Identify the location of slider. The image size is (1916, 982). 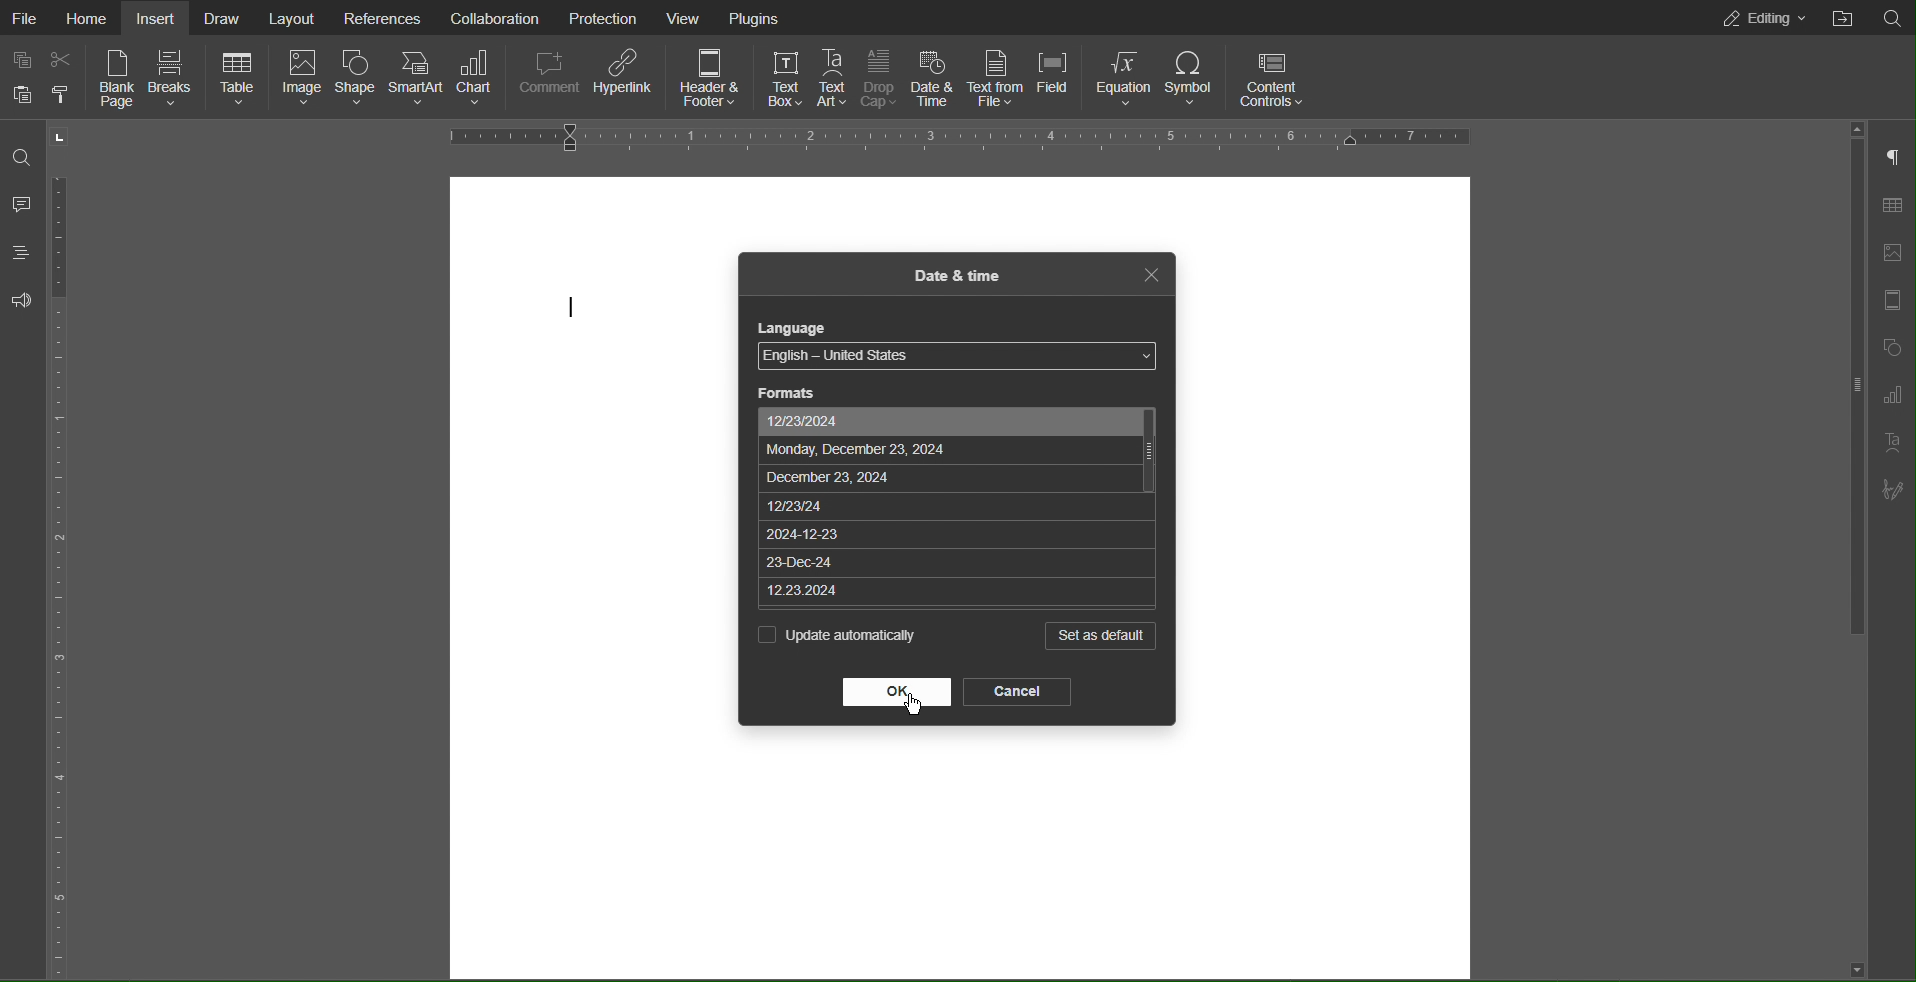
(1841, 412).